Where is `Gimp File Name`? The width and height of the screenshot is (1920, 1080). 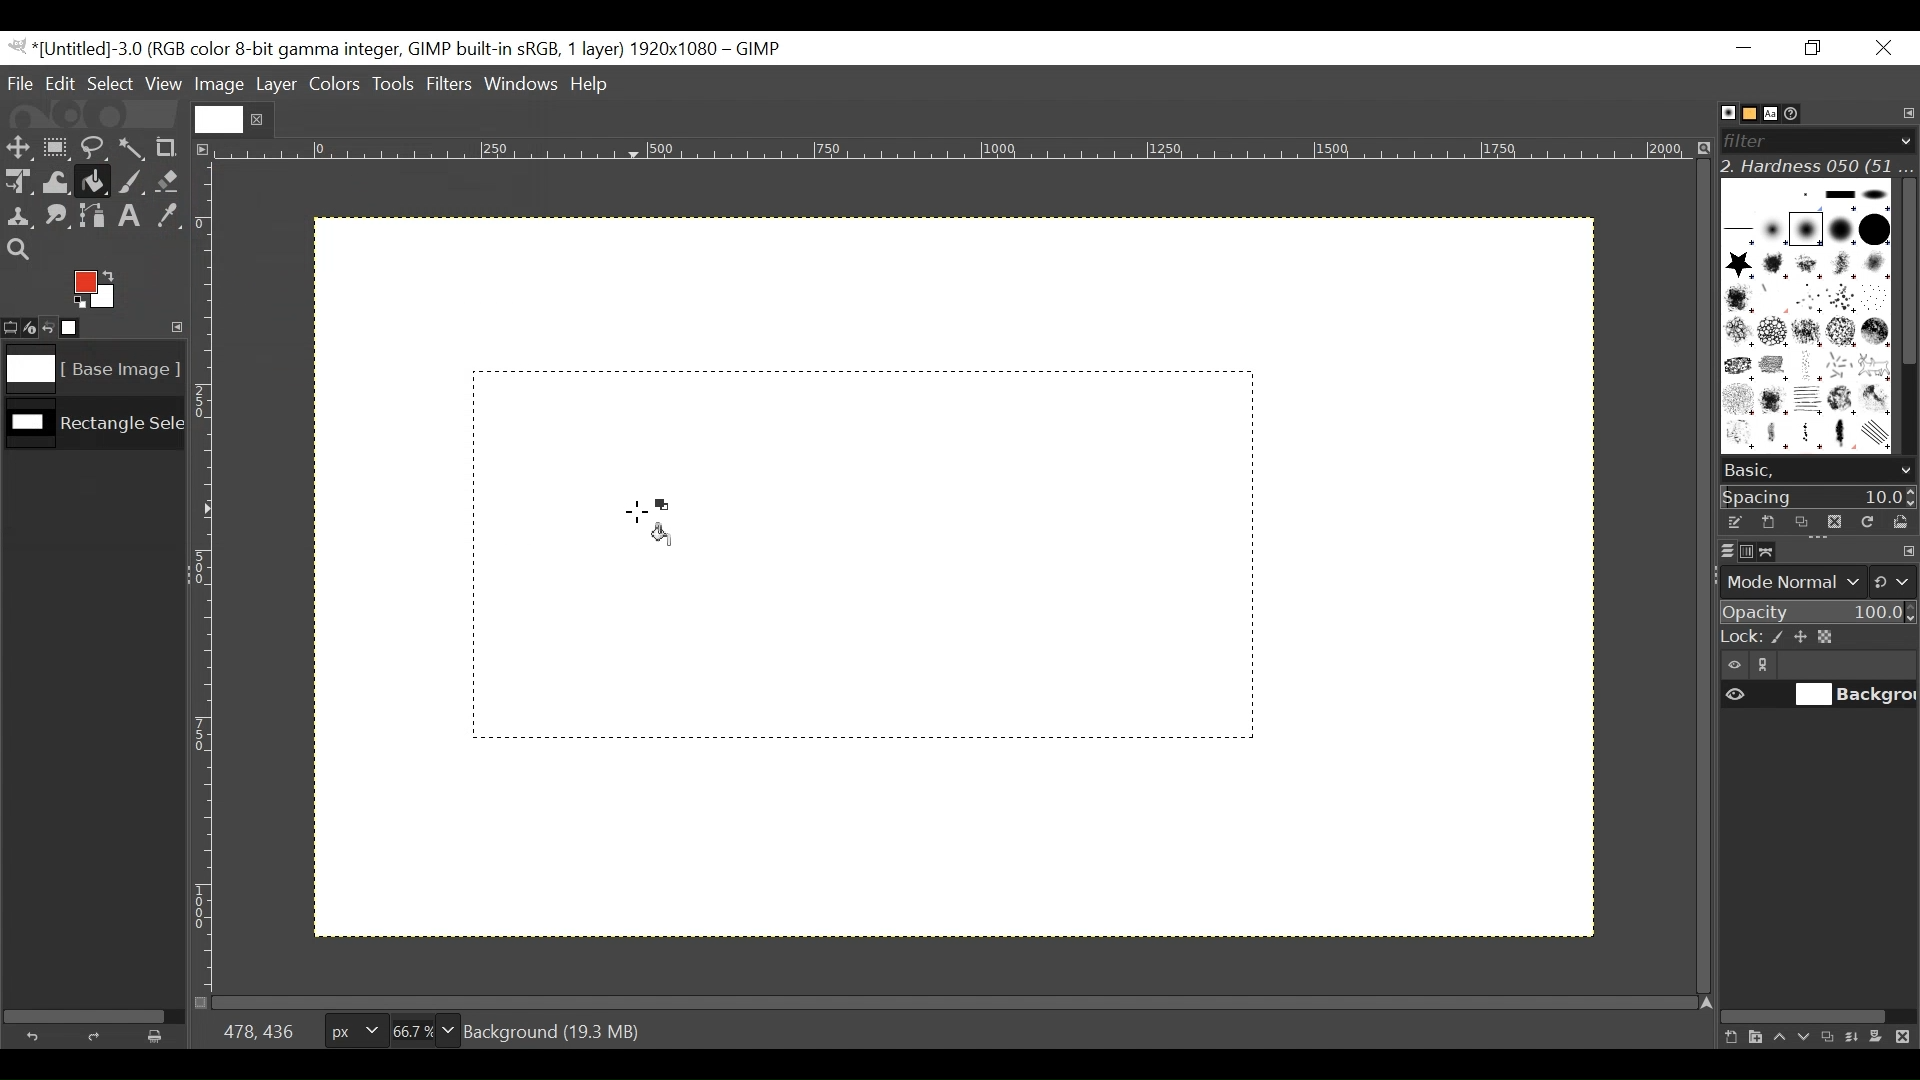
Gimp File Name is located at coordinates (398, 49).